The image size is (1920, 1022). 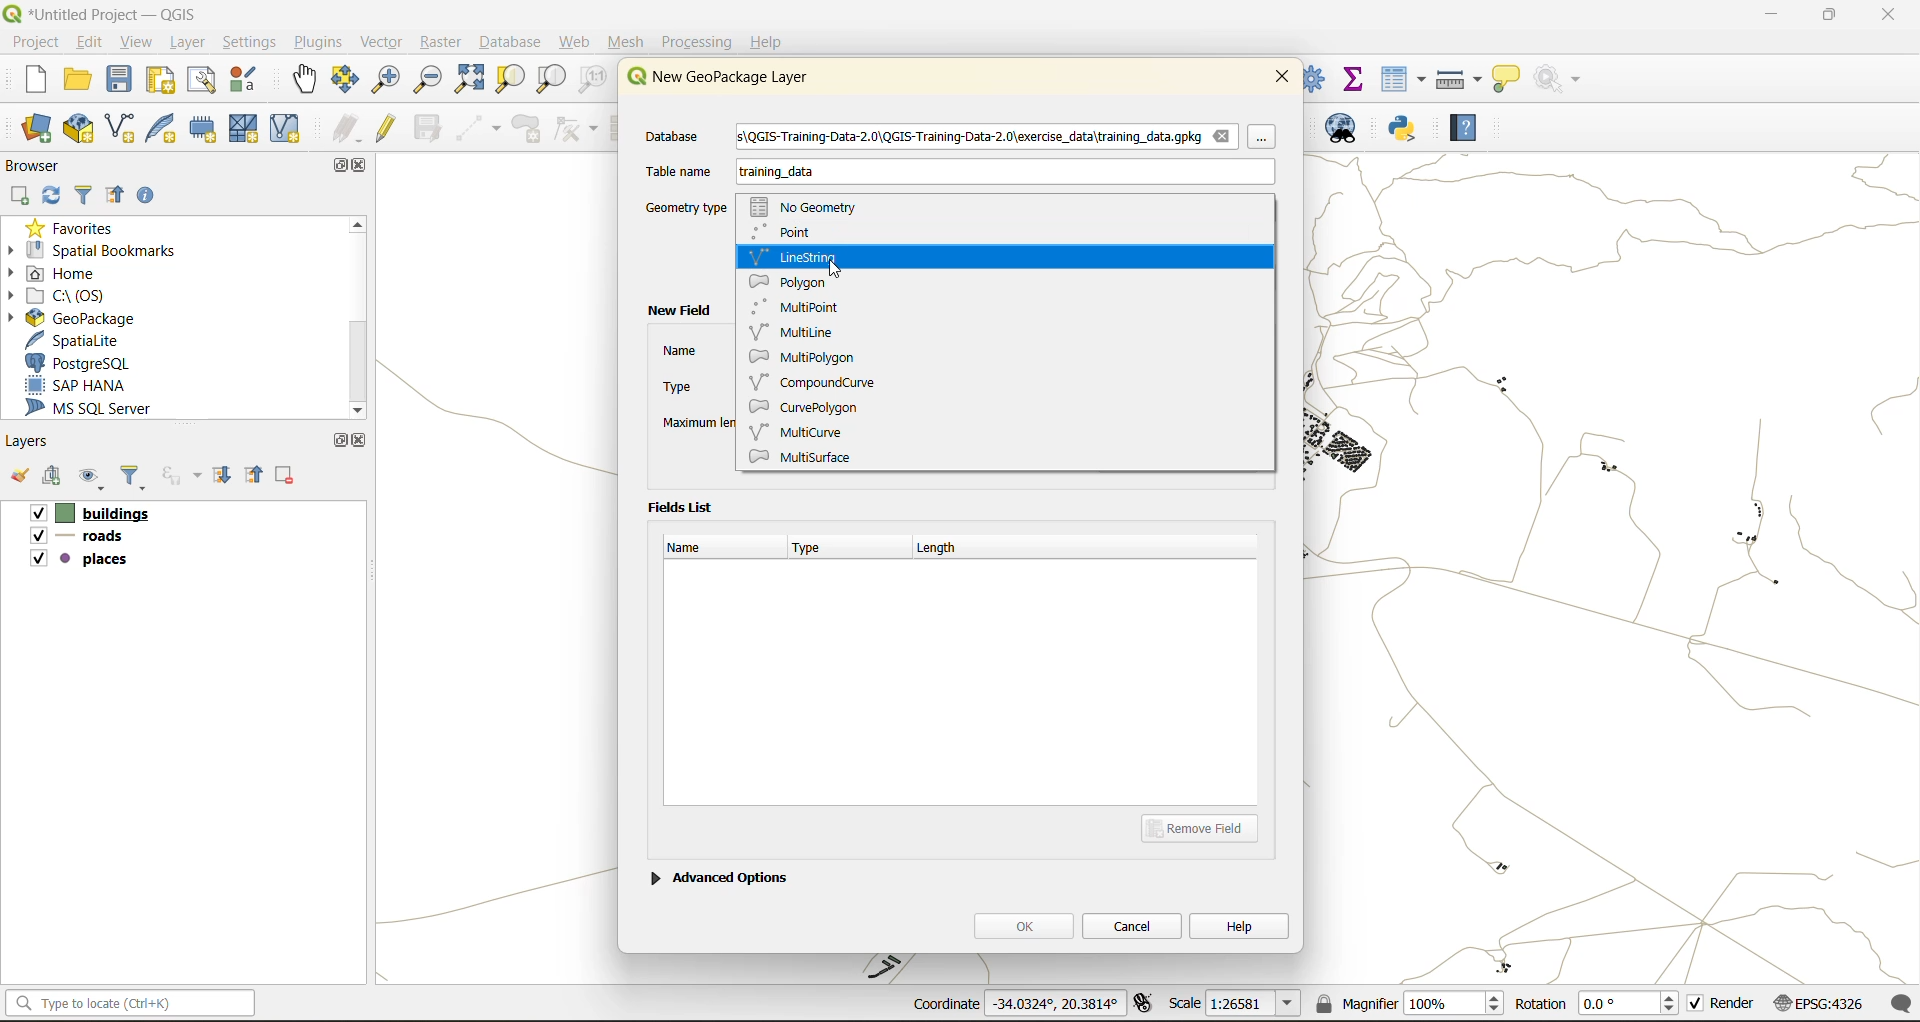 What do you see at coordinates (679, 171) in the screenshot?
I see `table name` at bounding box center [679, 171].